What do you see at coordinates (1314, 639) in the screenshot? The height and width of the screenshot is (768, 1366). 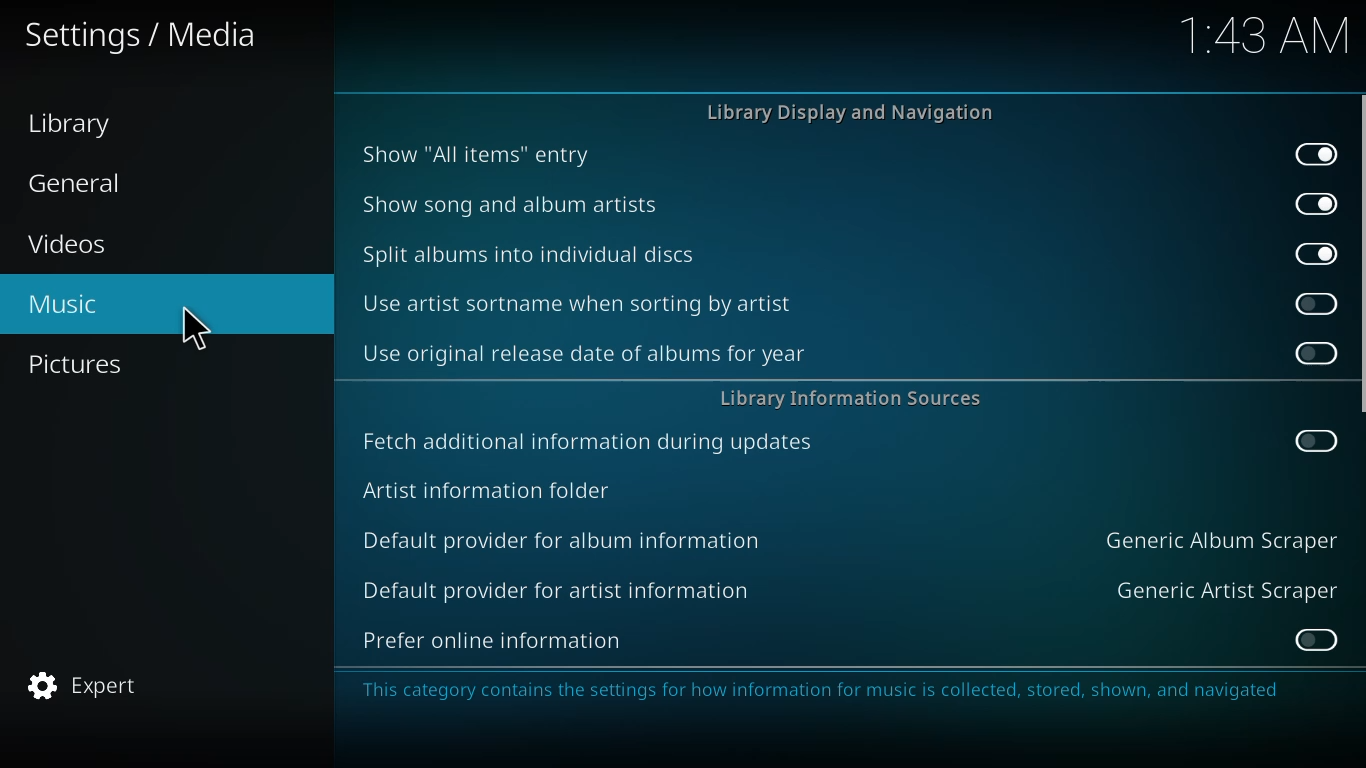 I see `enable` at bounding box center [1314, 639].